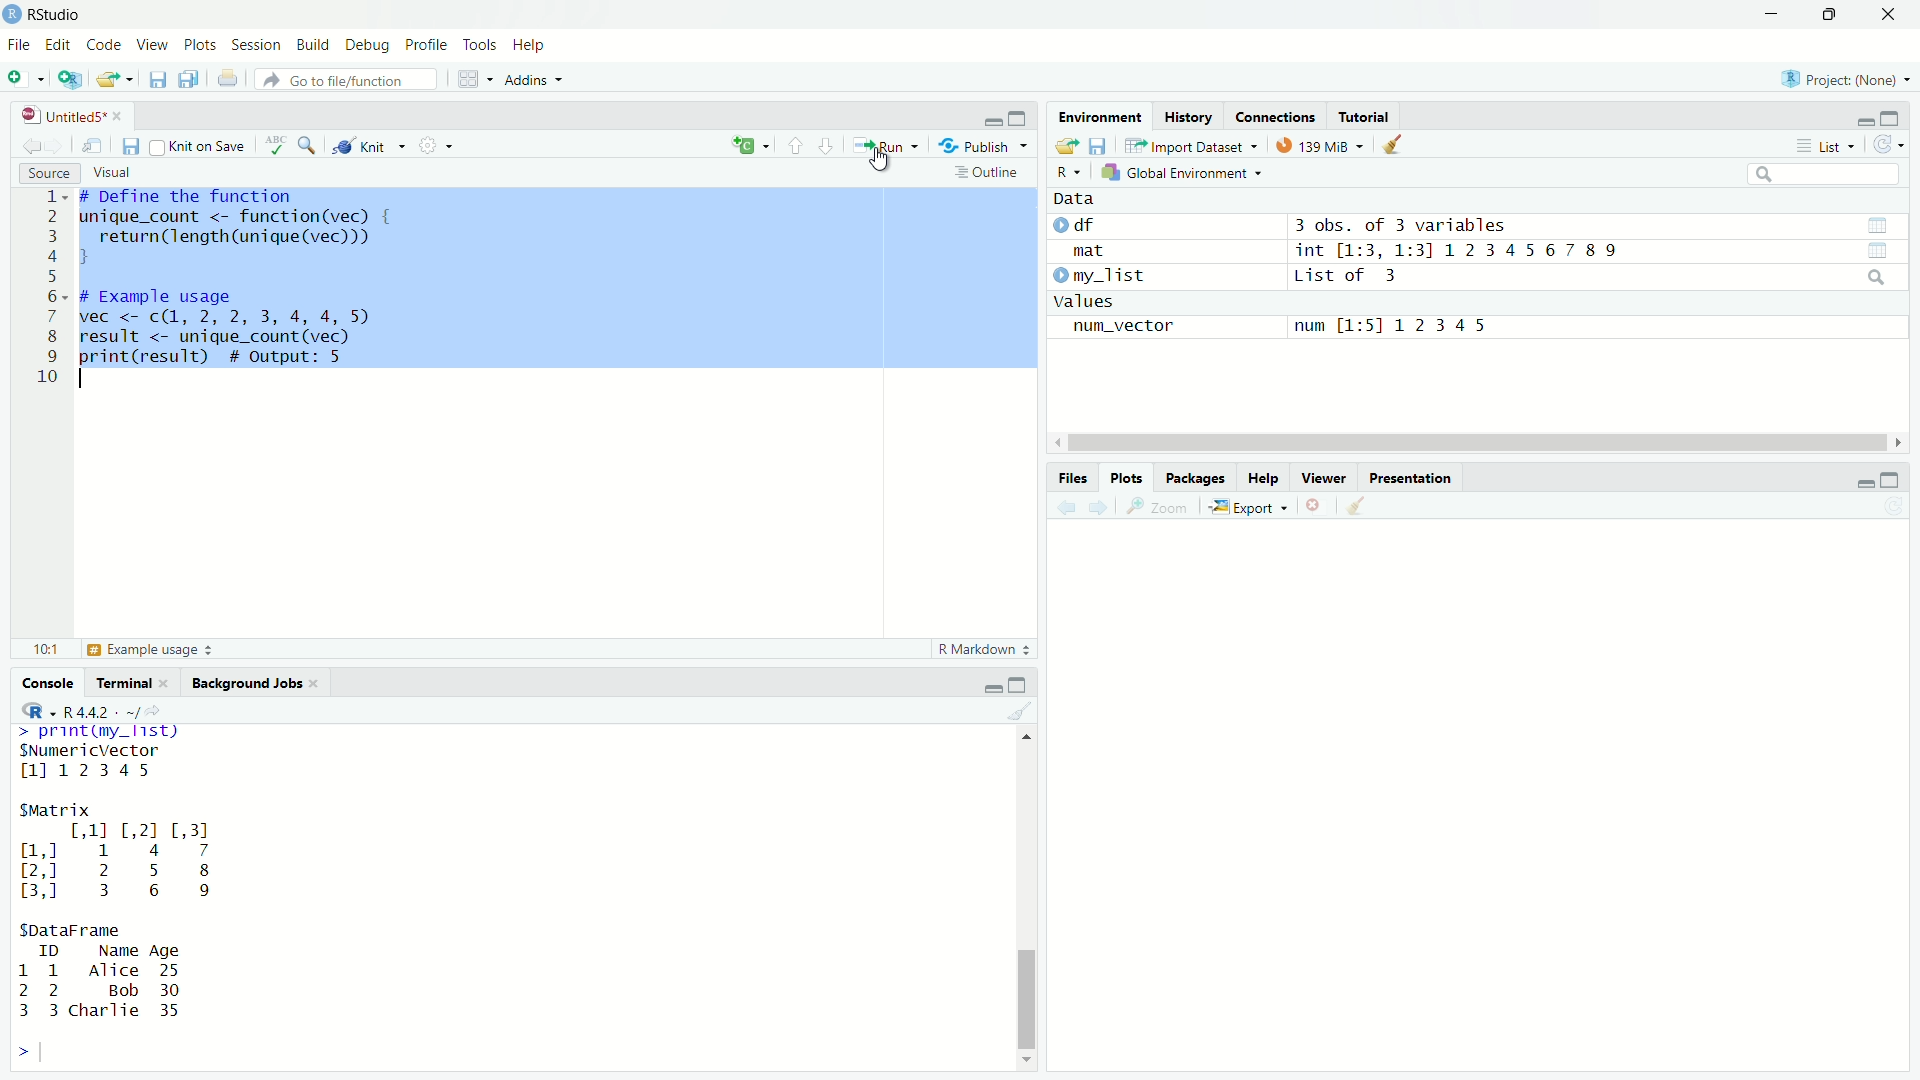  Describe the element at coordinates (369, 45) in the screenshot. I see `Debug` at that location.